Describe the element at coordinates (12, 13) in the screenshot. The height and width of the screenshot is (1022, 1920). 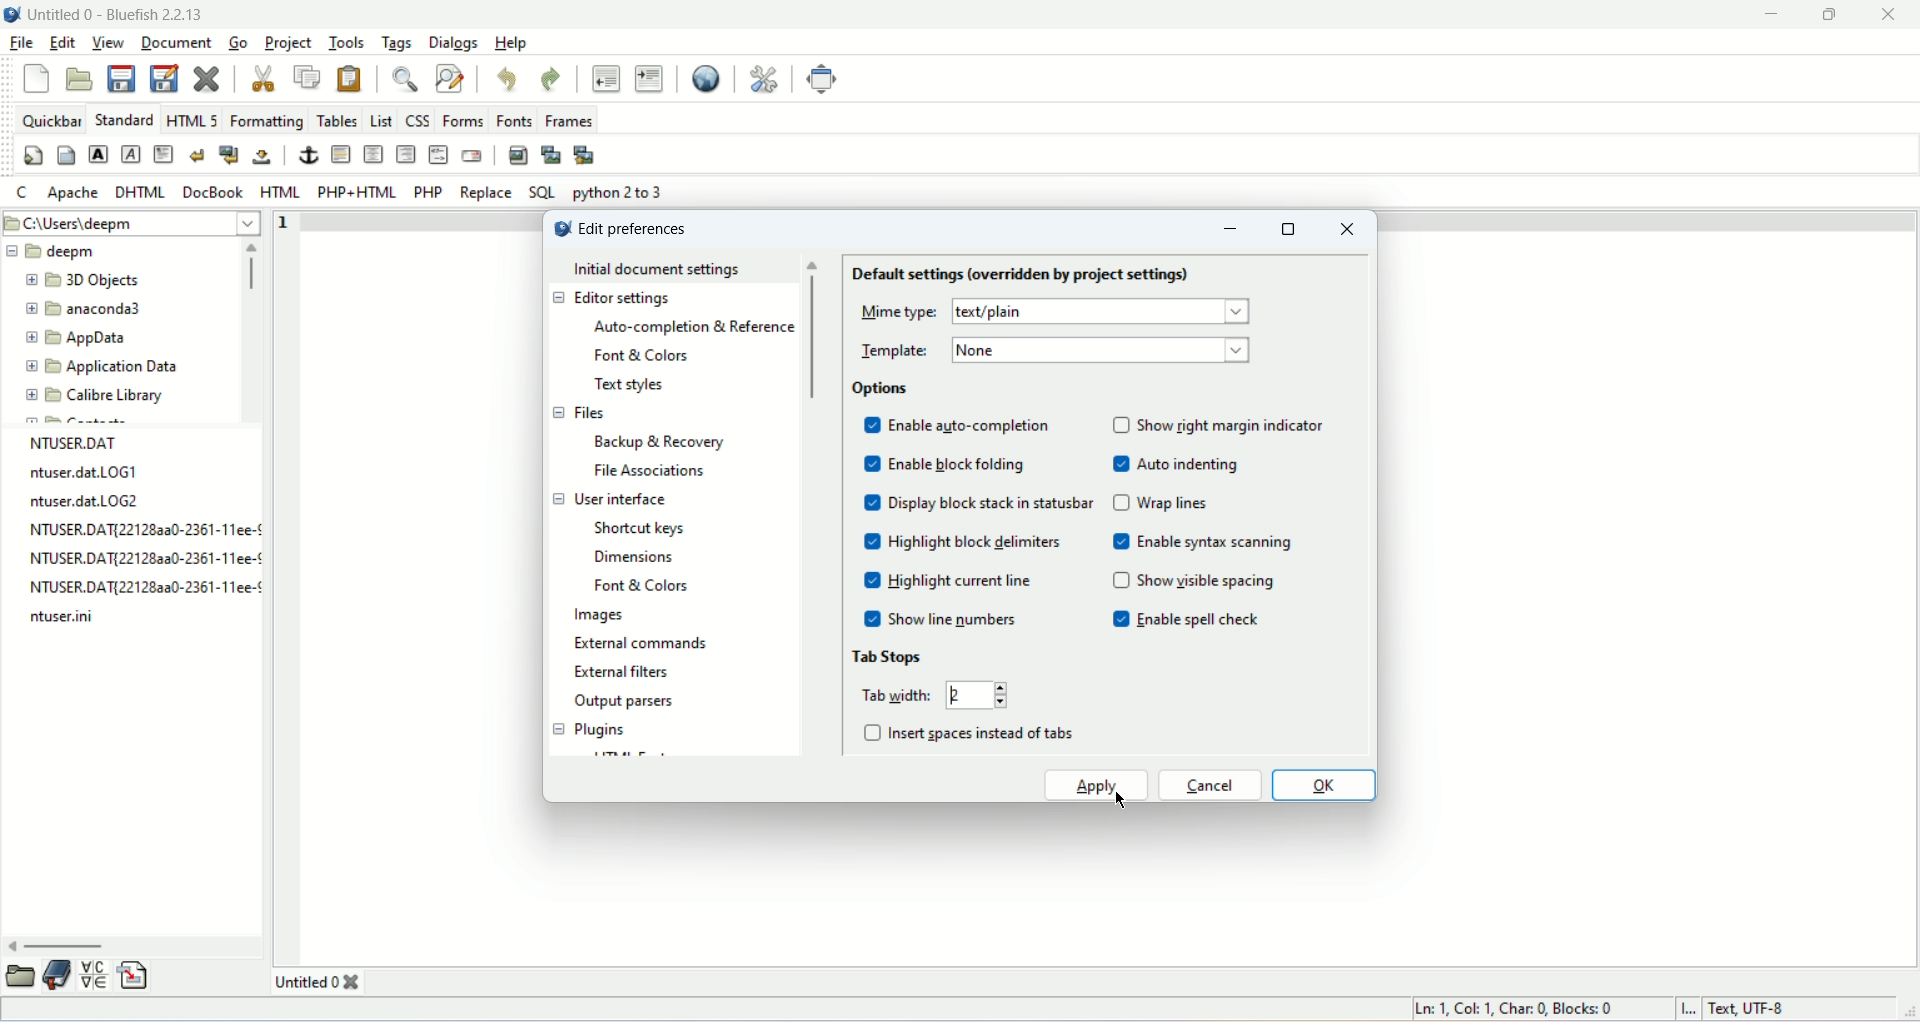
I see `logo` at that location.